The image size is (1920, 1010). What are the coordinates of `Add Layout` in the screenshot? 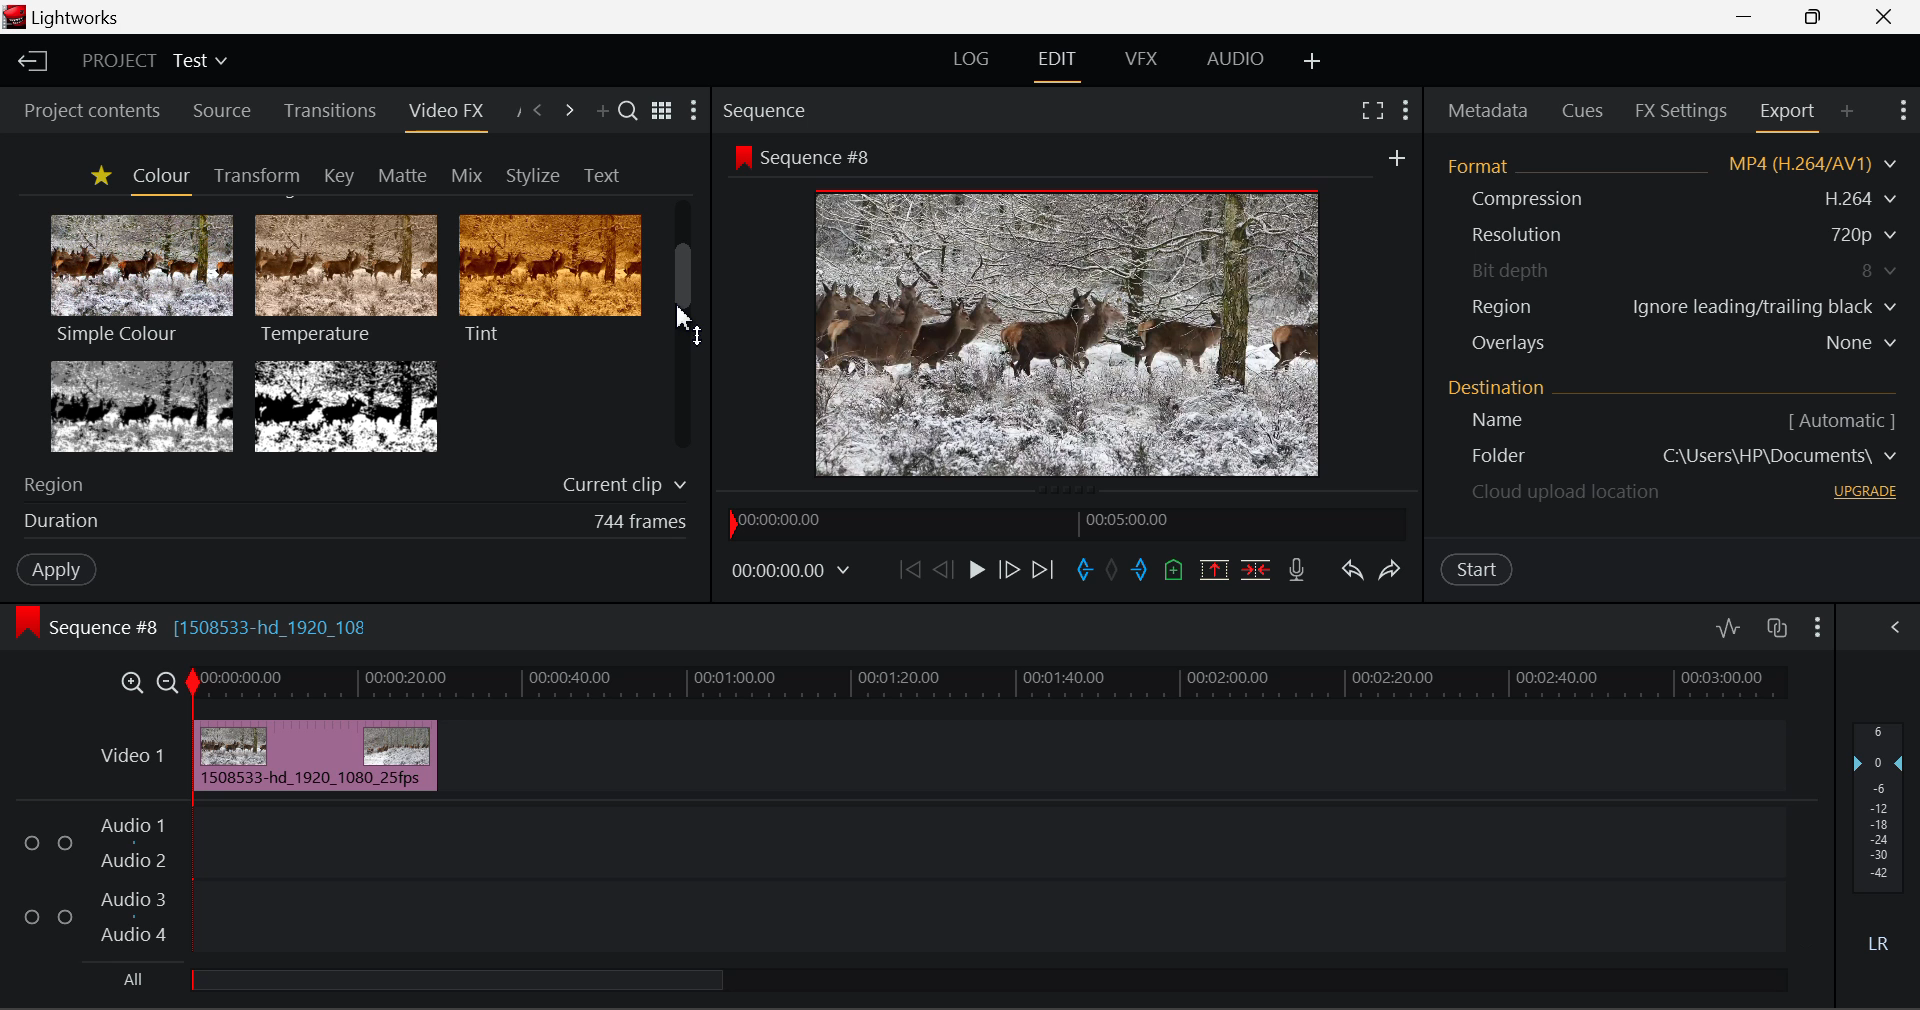 It's located at (1312, 61).